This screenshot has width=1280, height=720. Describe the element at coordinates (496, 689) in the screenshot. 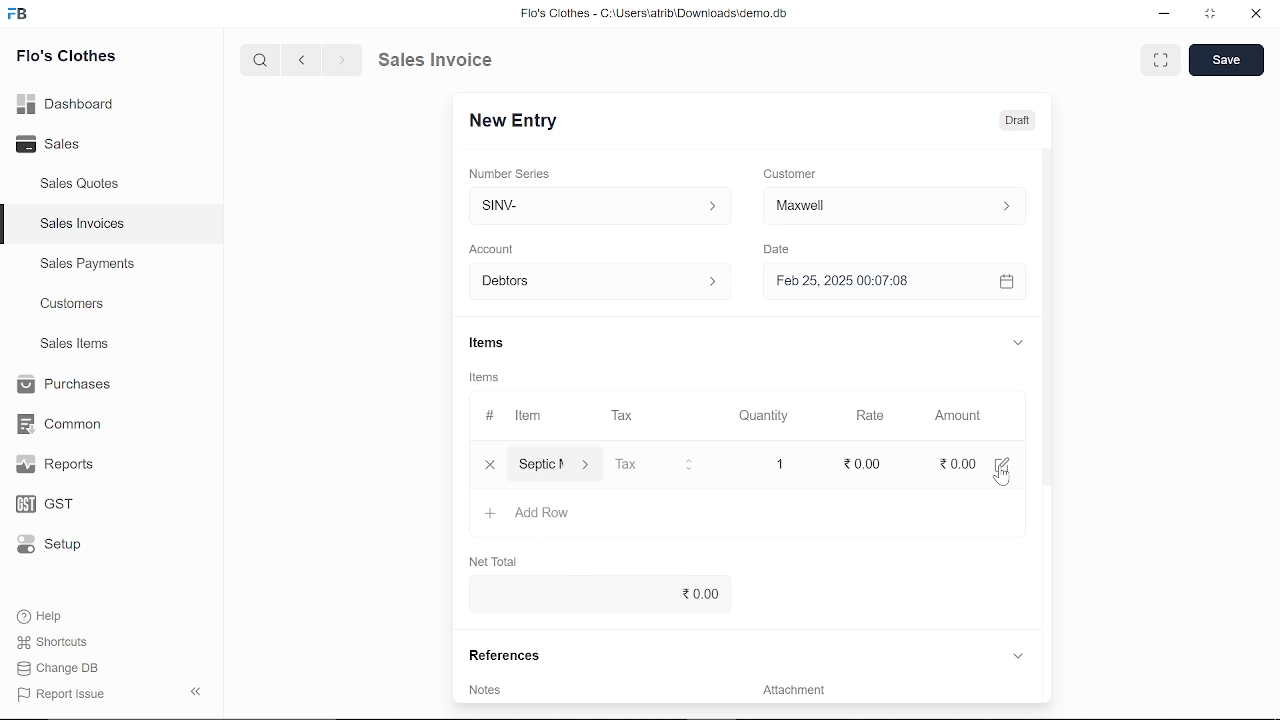

I see `Add invoice terms` at that location.